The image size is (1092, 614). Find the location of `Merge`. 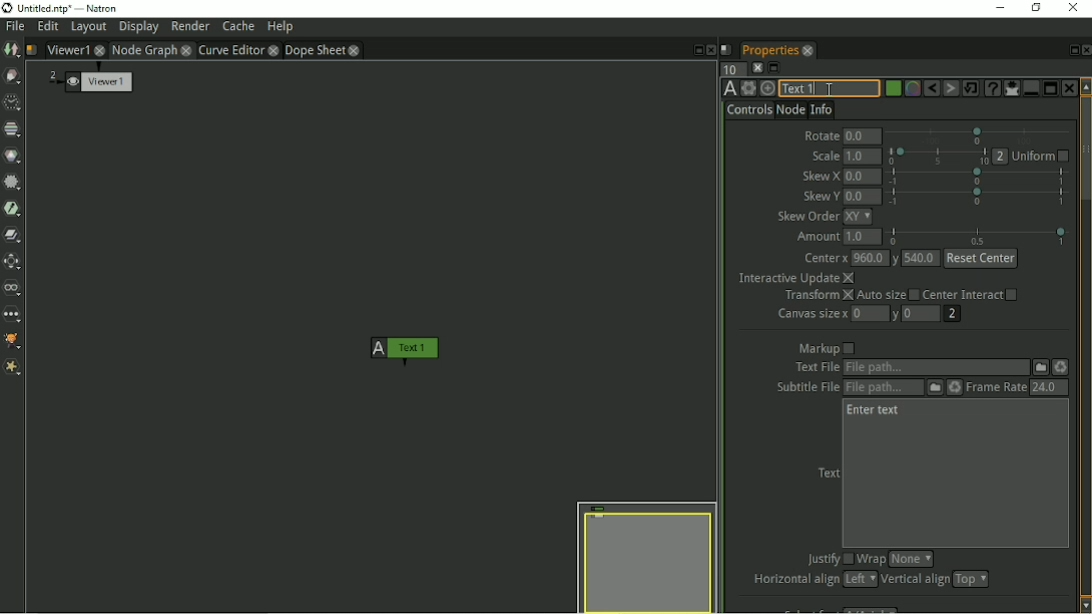

Merge is located at coordinates (14, 236).